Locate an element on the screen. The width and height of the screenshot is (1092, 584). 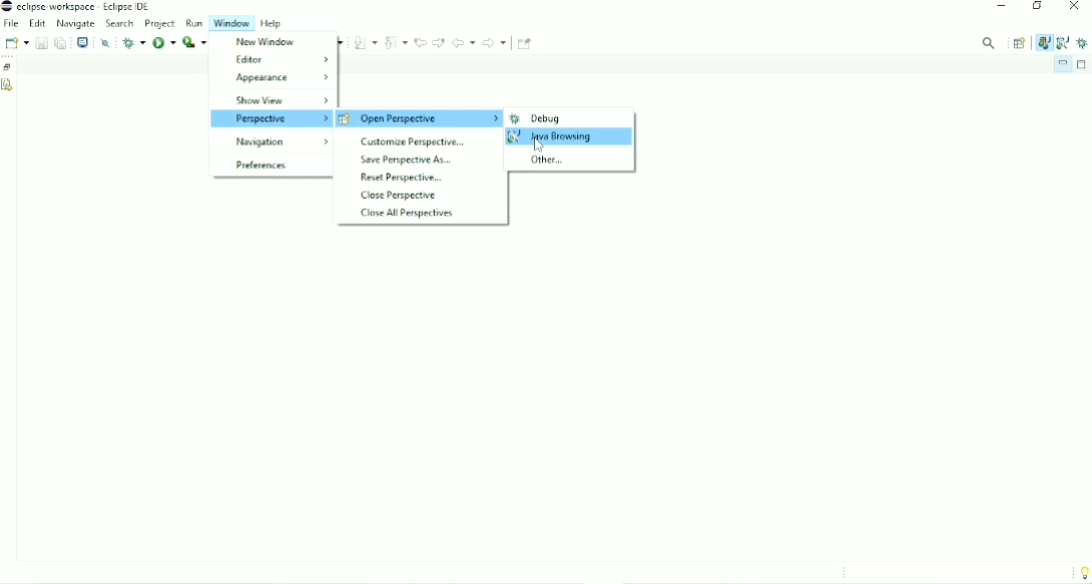
Window is located at coordinates (234, 23).